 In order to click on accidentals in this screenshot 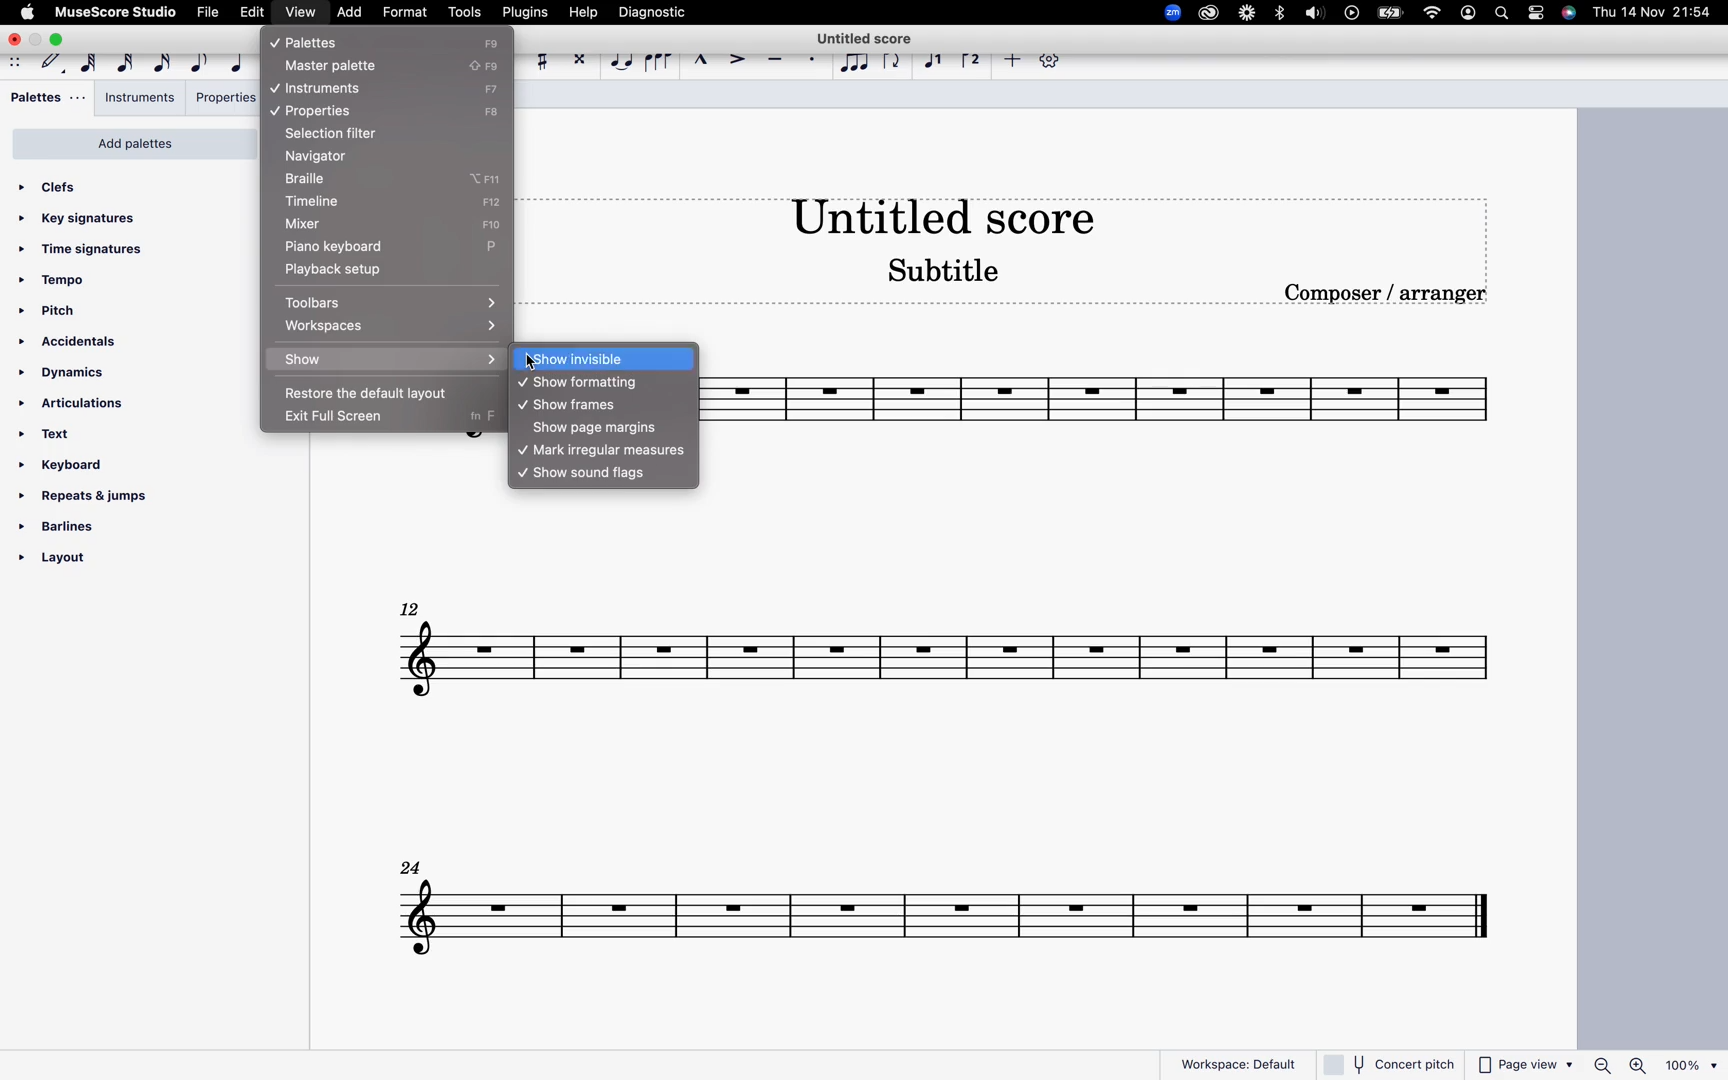, I will do `click(75, 341)`.